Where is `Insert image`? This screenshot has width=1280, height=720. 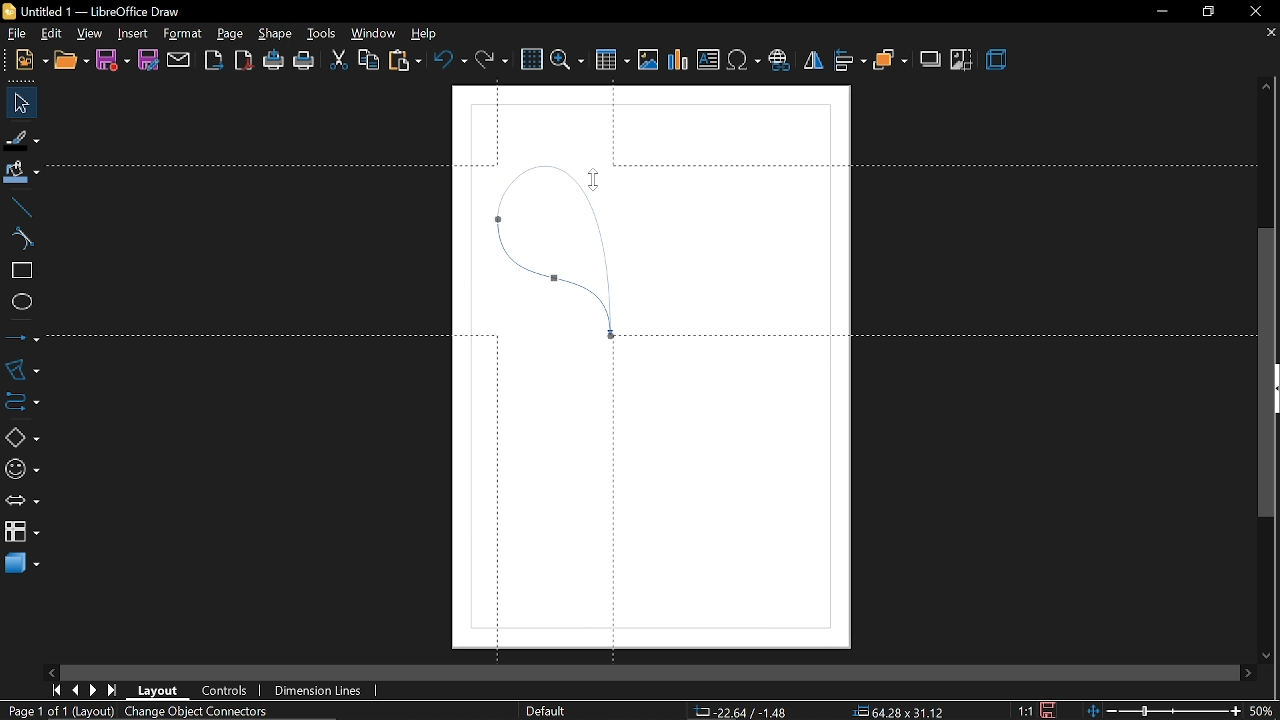 Insert image is located at coordinates (649, 61).